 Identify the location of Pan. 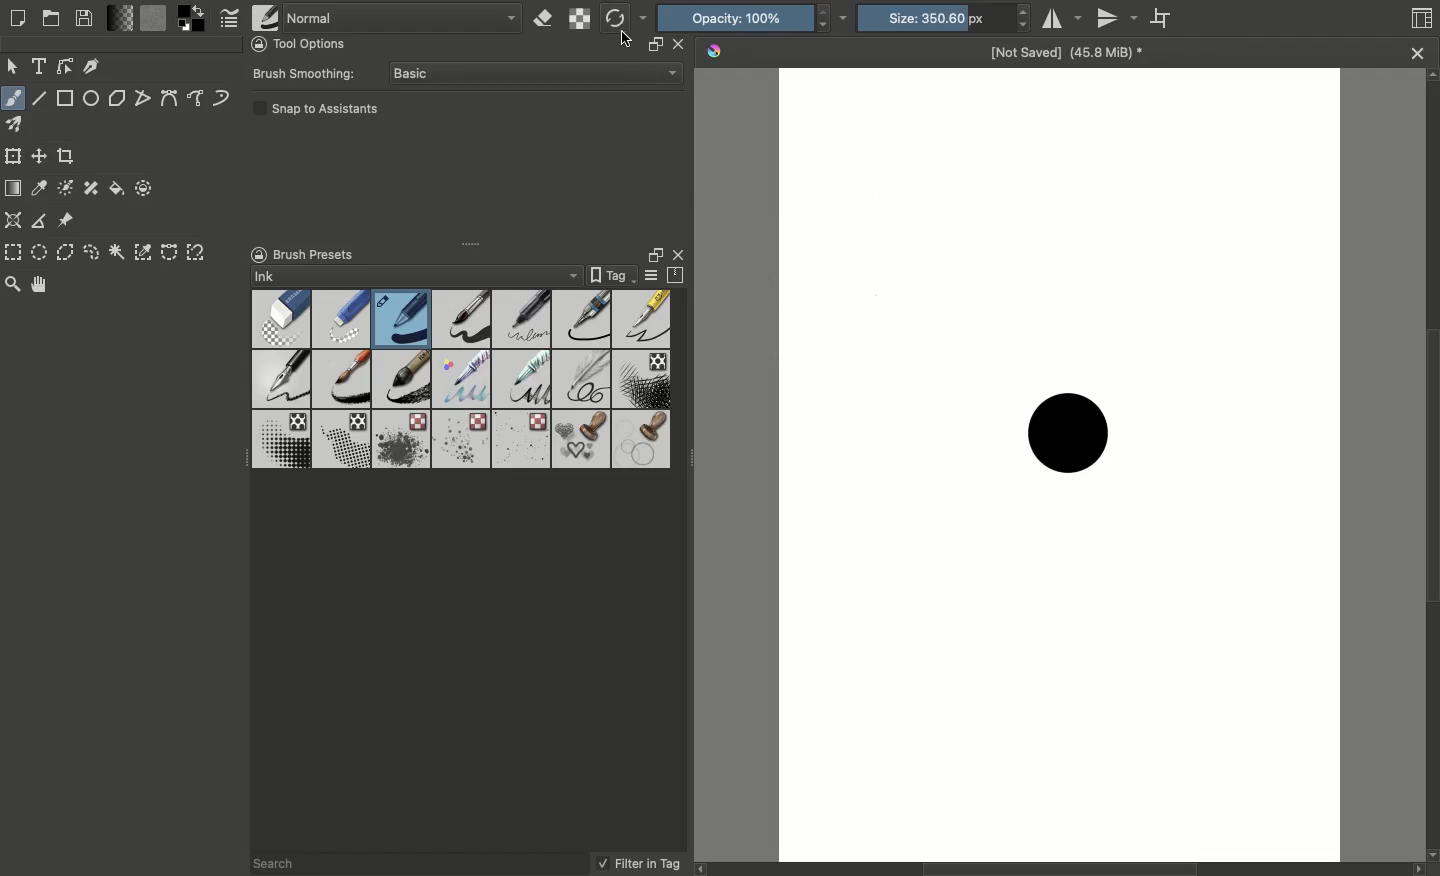
(46, 285).